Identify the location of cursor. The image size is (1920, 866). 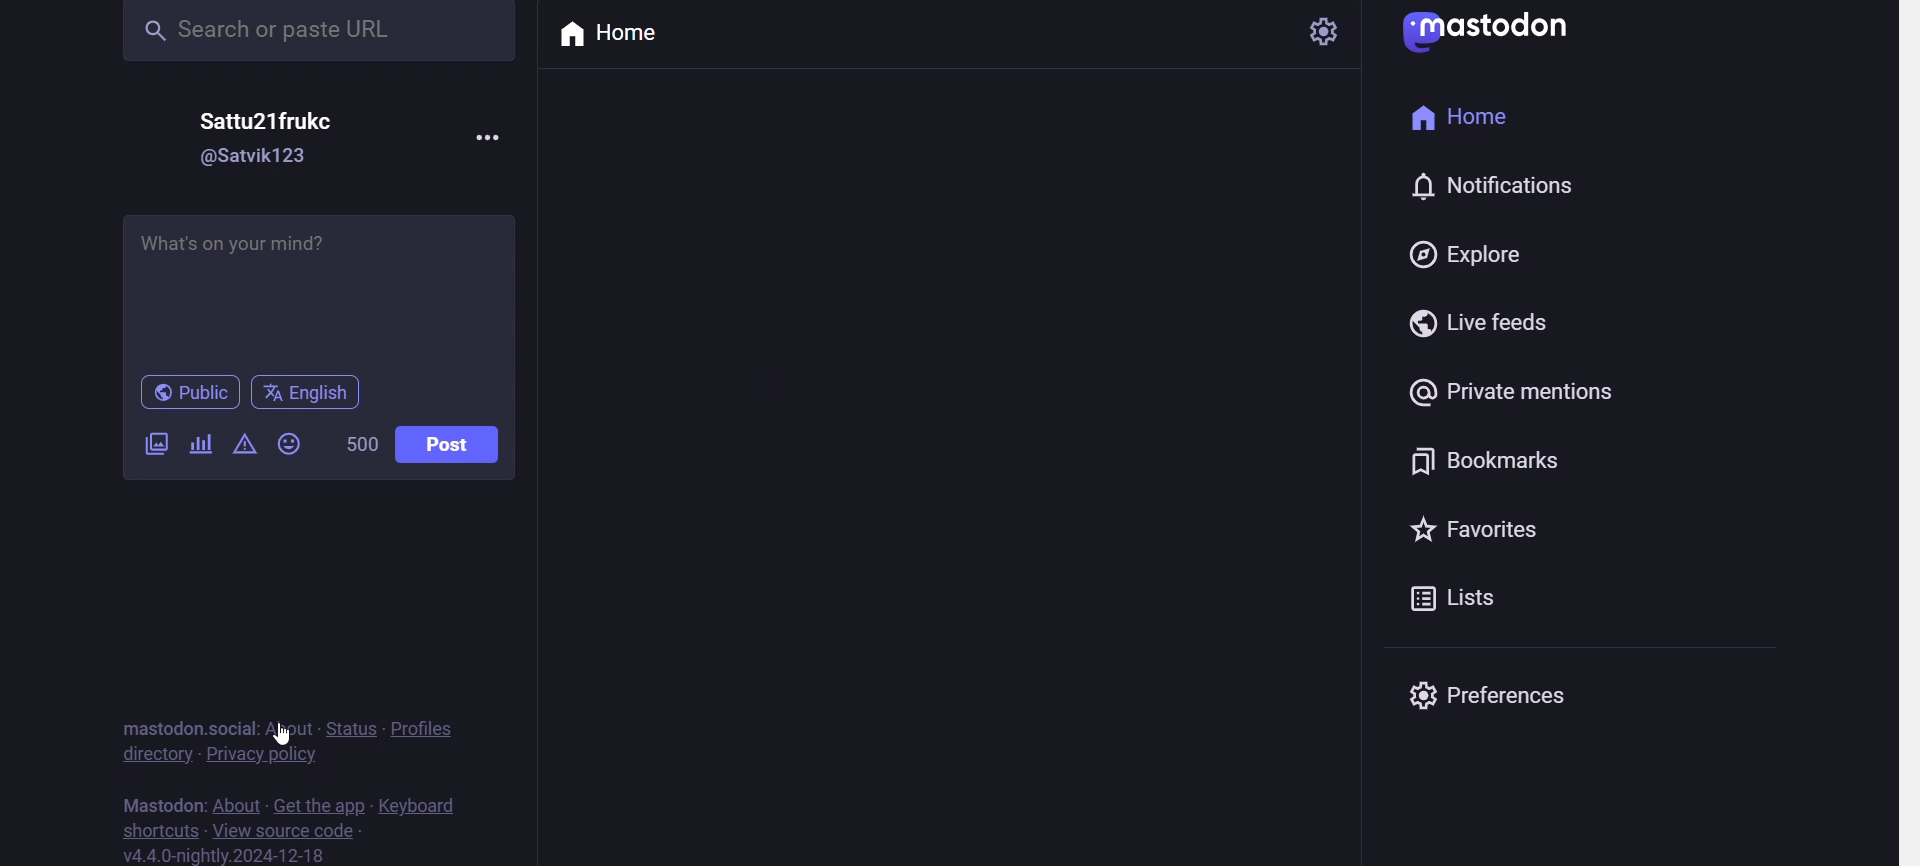
(286, 734).